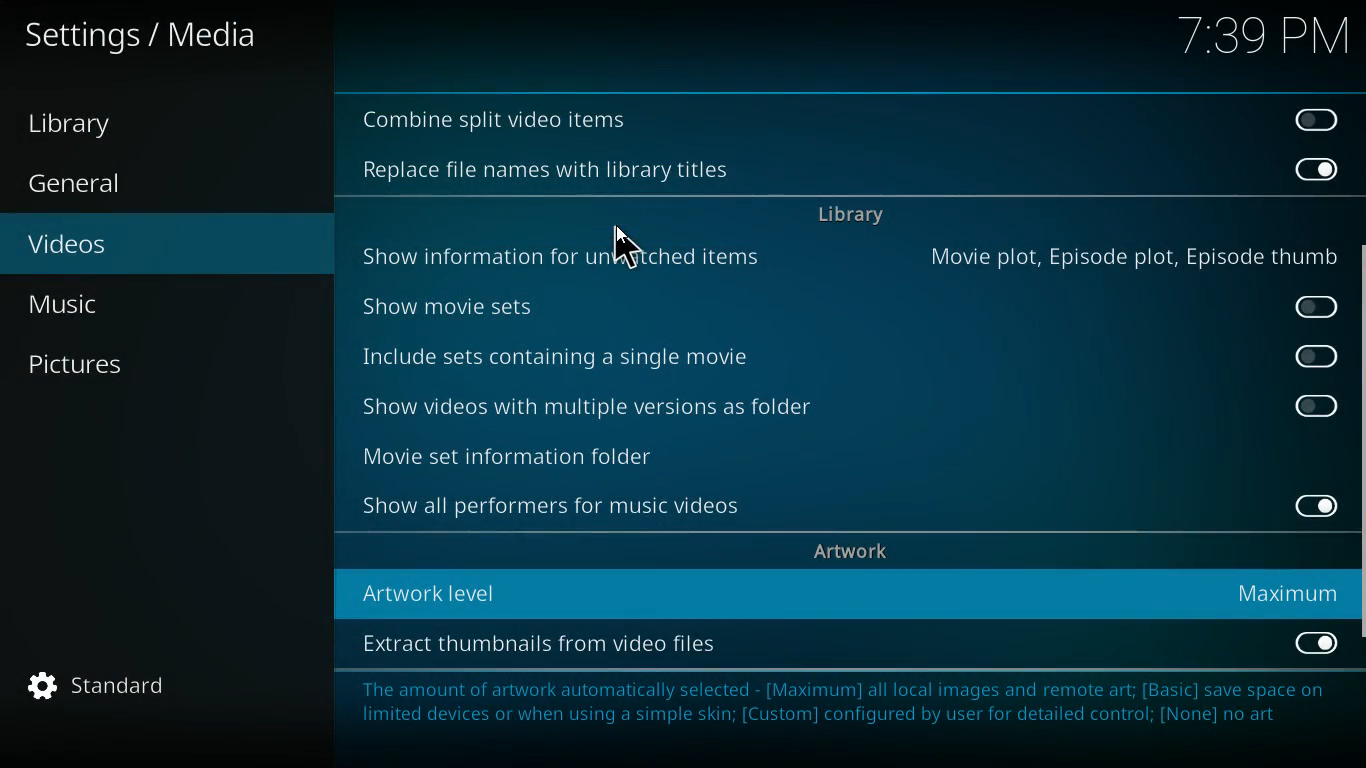 The height and width of the screenshot is (768, 1366). Describe the element at coordinates (1320, 306) in the screenshot. I see `off` at that location.